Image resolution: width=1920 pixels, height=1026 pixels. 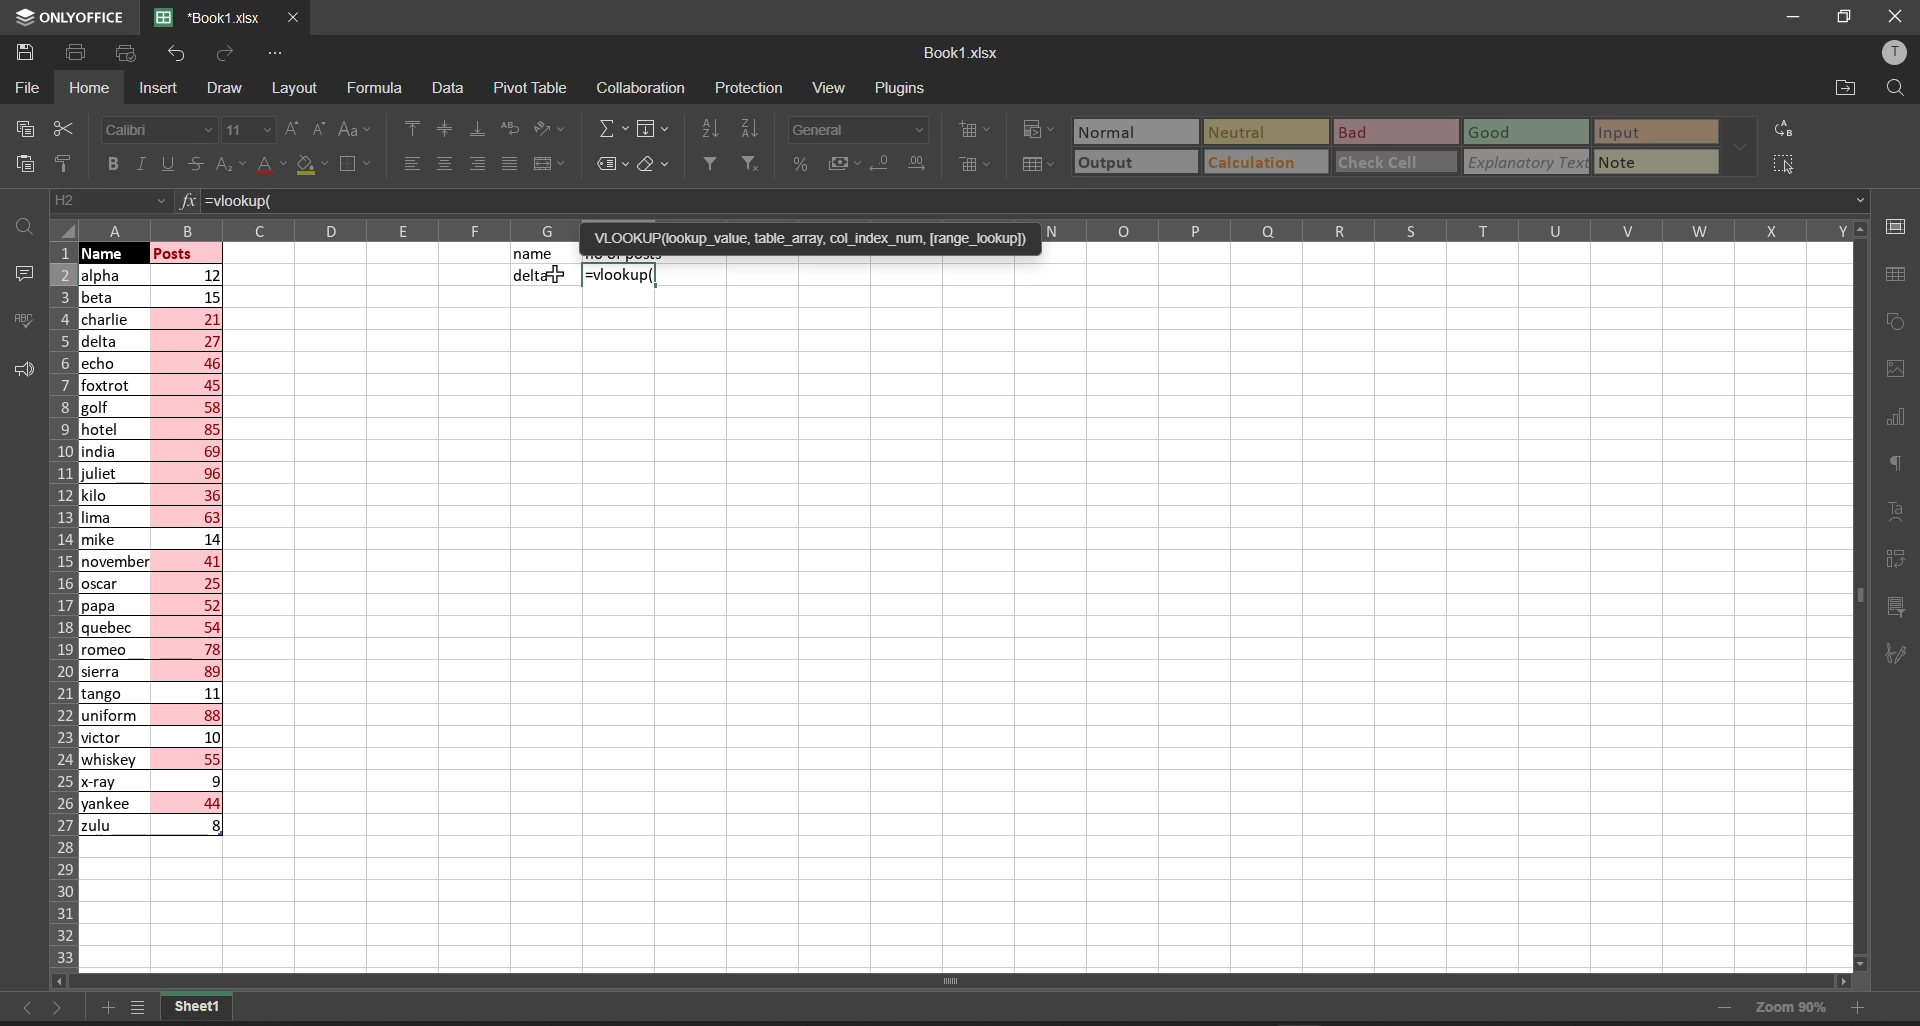 I want to click on find, so click(x=22, y=223).